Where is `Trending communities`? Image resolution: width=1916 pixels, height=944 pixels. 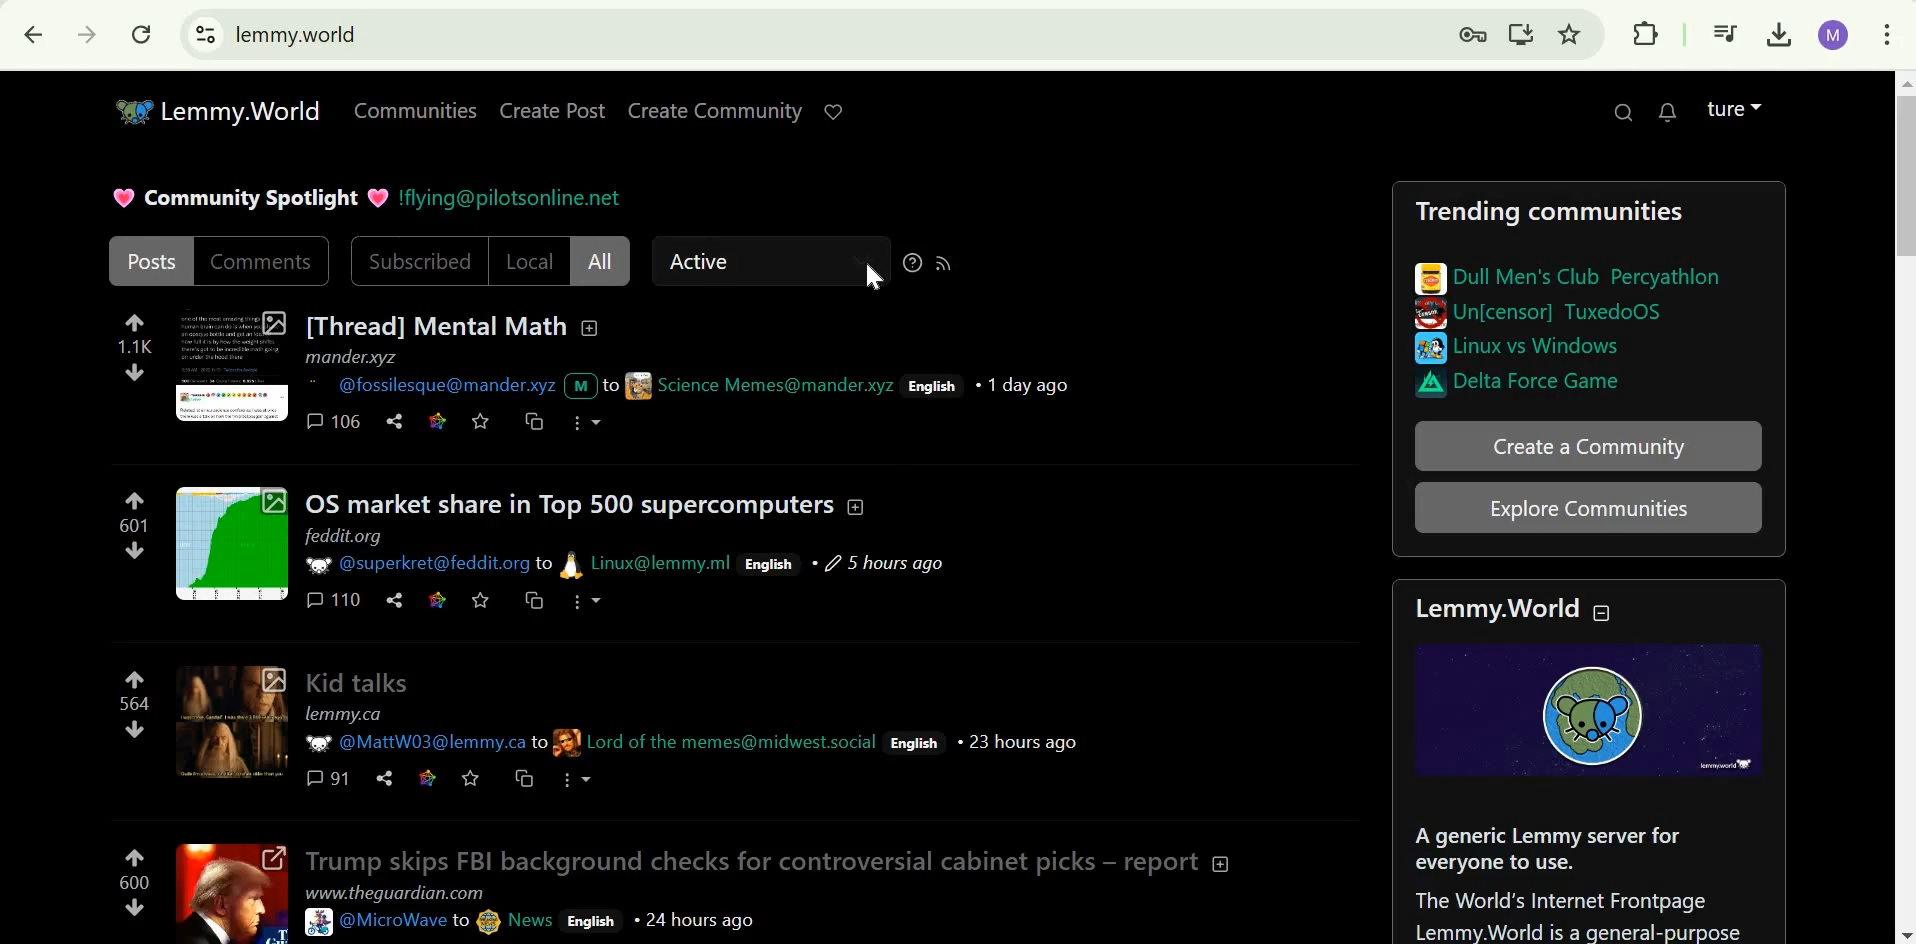 Trending communities is located at coordinates (1549, 210).